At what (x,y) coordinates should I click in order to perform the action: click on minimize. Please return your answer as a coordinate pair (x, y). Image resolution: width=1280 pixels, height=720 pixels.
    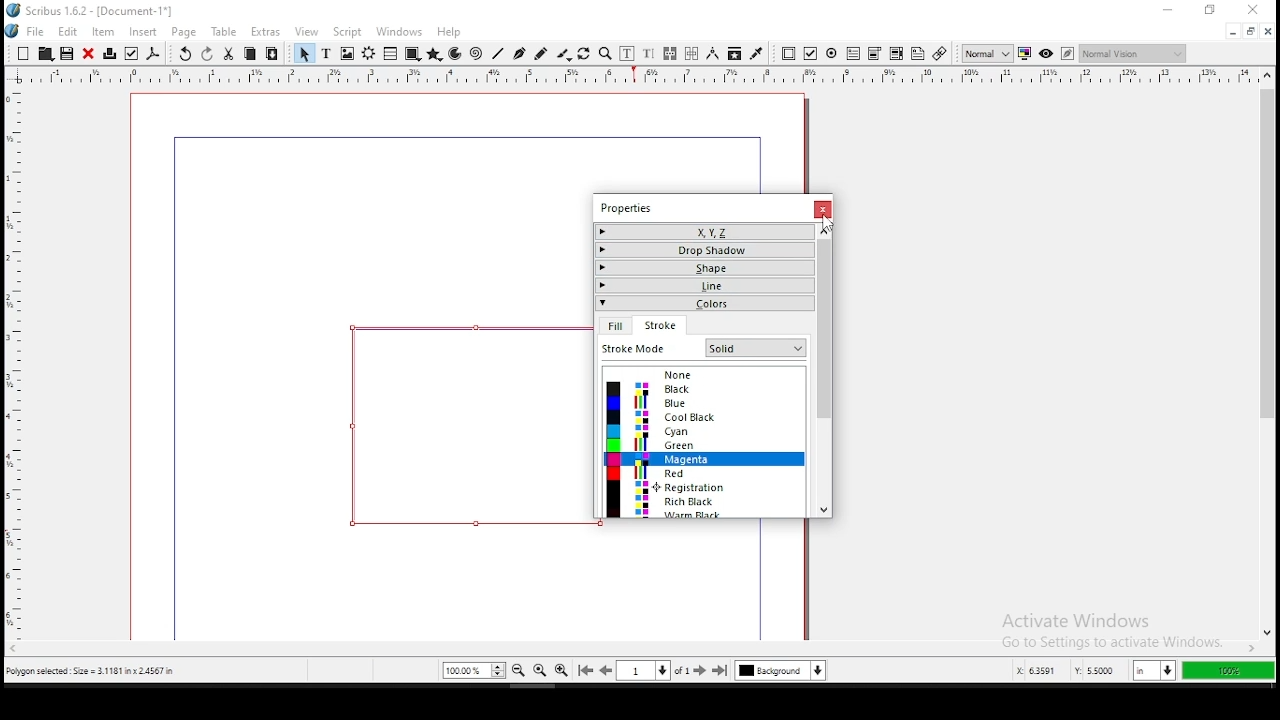
    Looking at the image, I should click on (1232, 33).